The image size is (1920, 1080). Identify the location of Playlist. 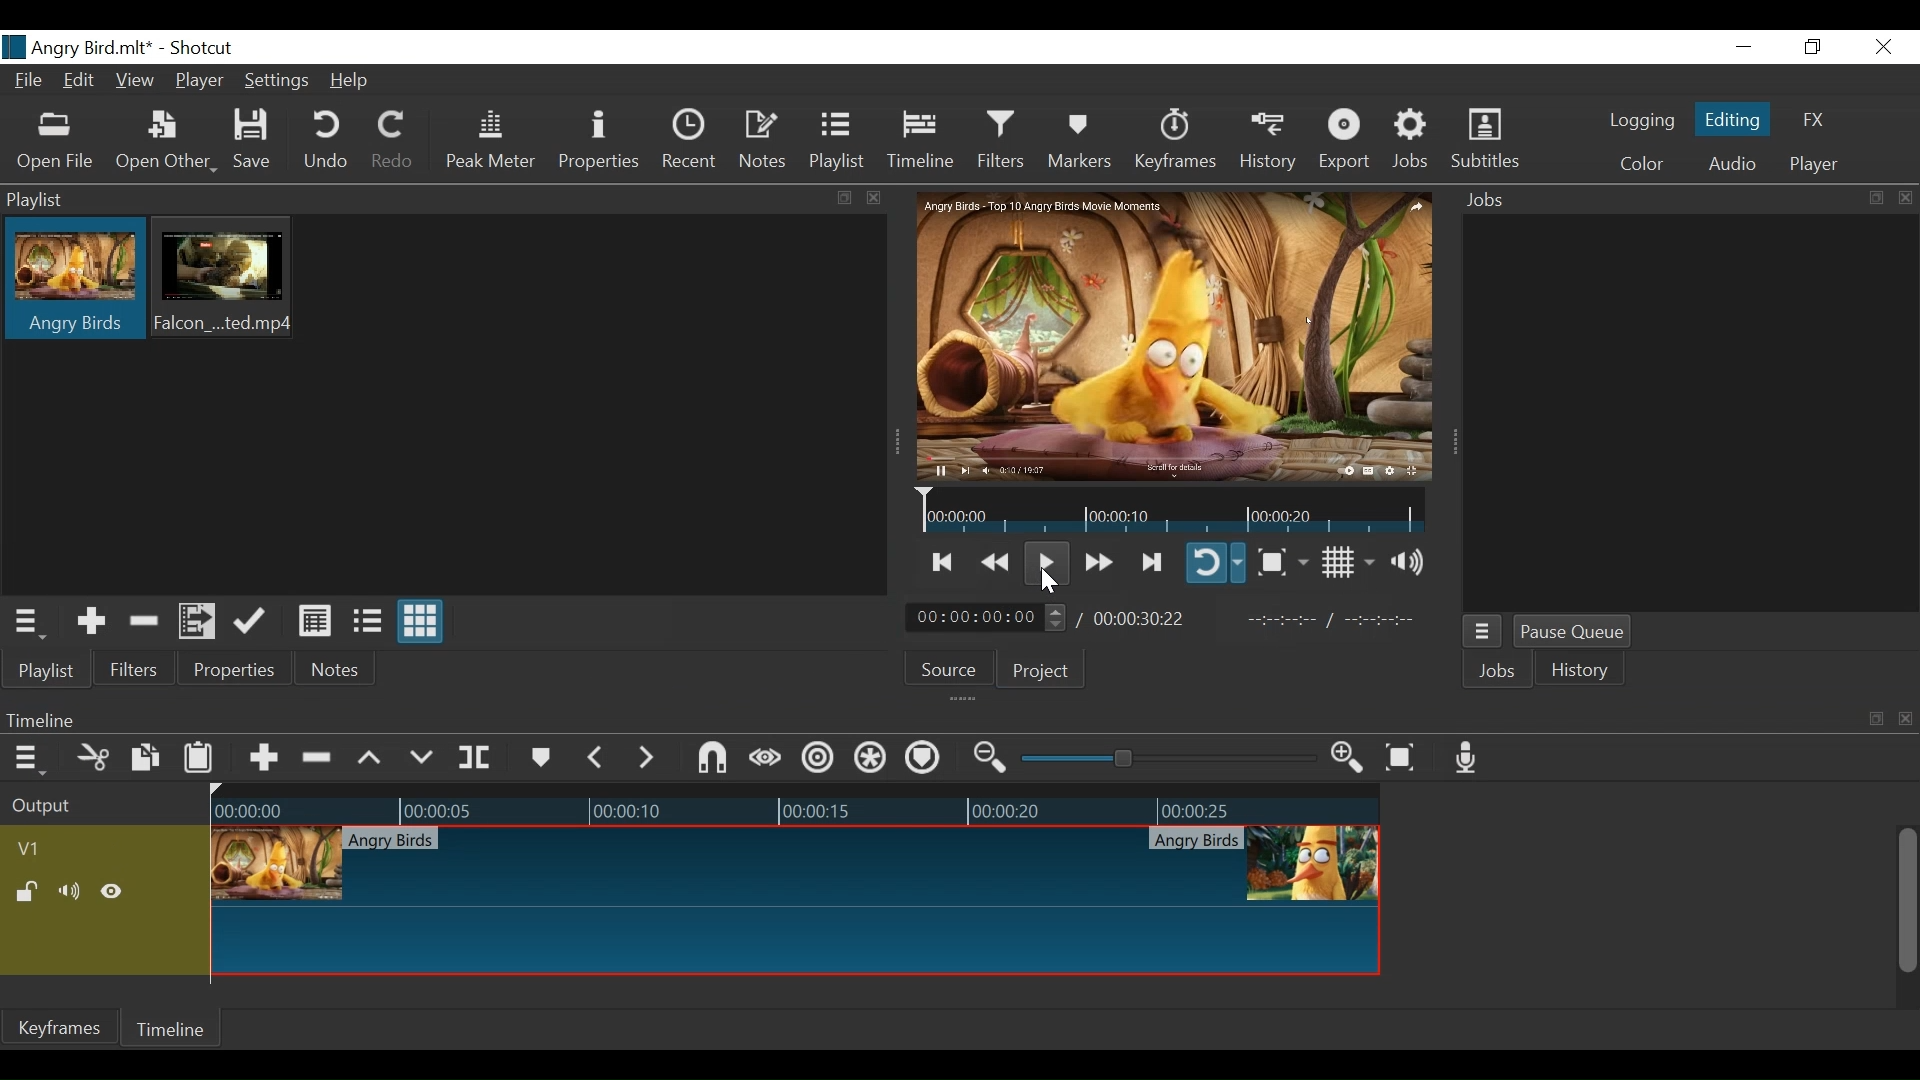
(841, 143).